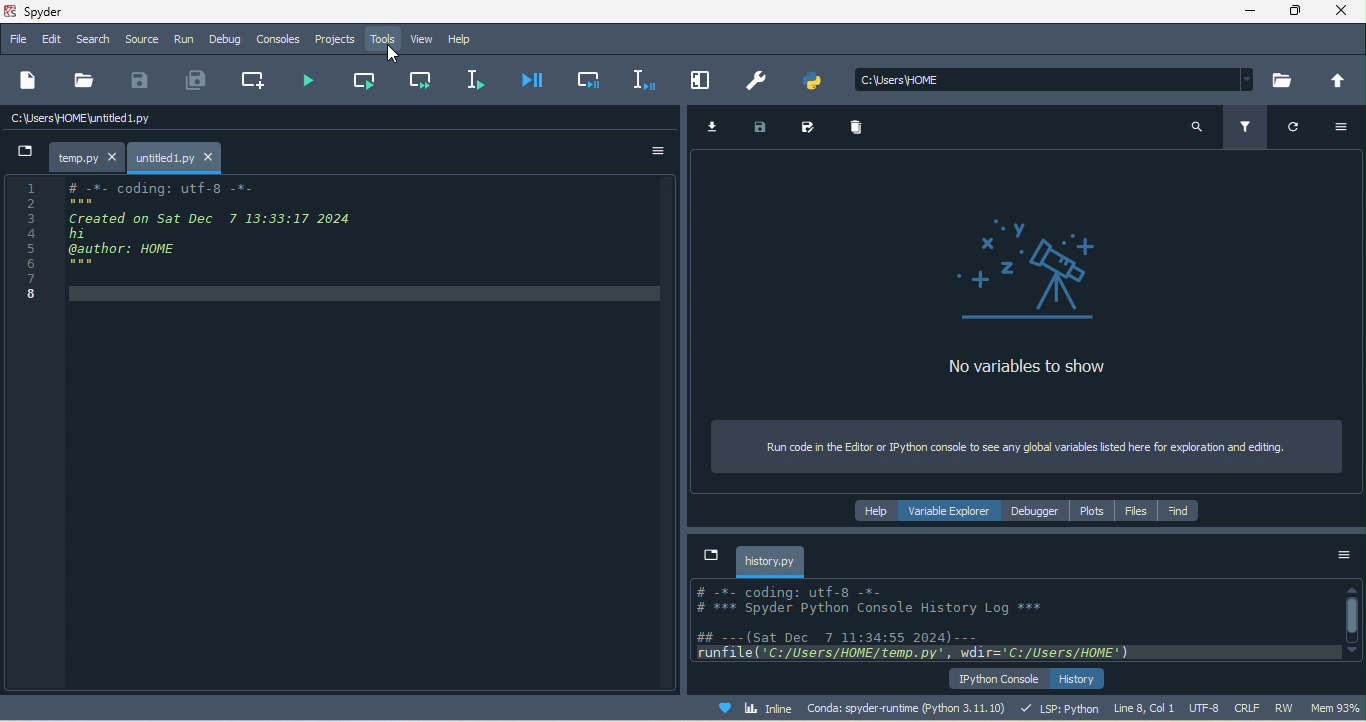 The width and height of the screenshot is (1366, 722). What do you see at coordinates (1337, 708) in the screenshot?
I see `mem 93%` at bounding box center [1337, 708].